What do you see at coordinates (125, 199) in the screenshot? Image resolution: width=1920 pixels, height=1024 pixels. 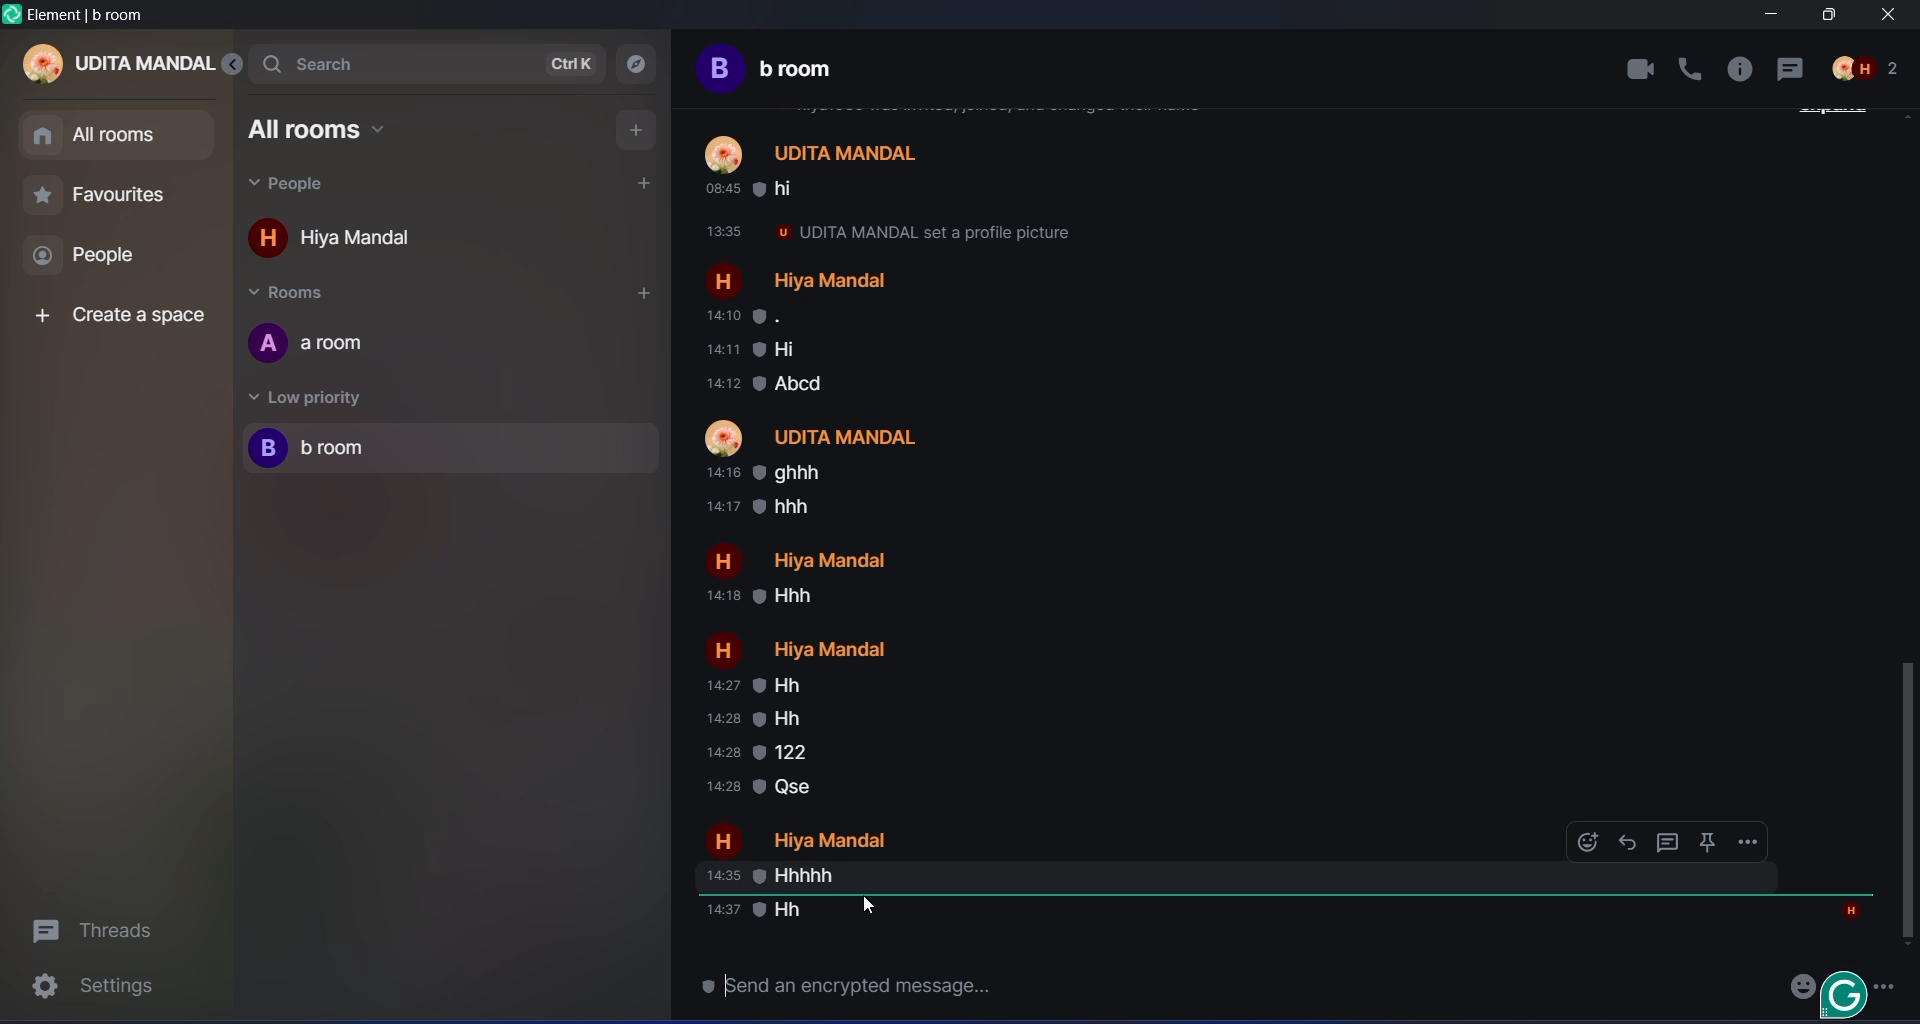 I see `Favourites` at bounding box center [125, 199].